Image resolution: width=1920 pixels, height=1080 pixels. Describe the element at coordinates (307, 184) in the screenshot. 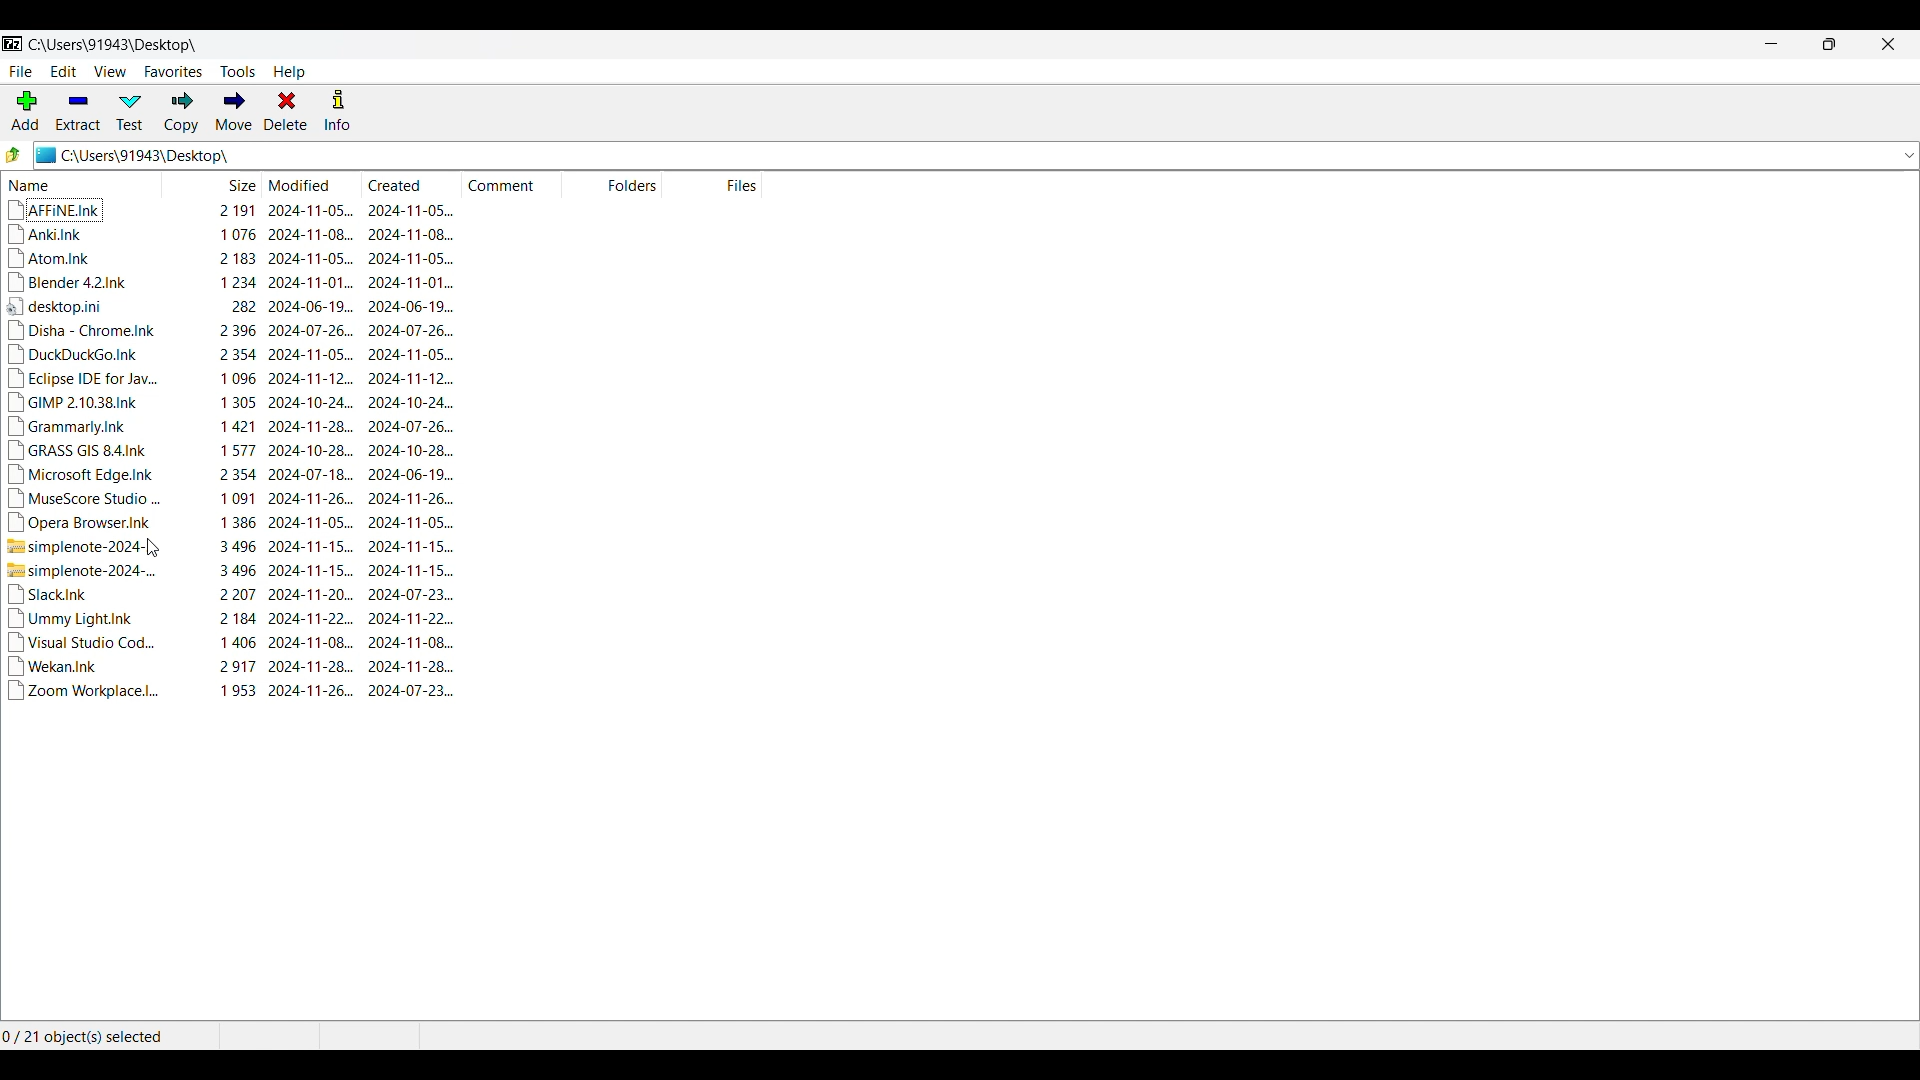

I see `Modified` at that location.